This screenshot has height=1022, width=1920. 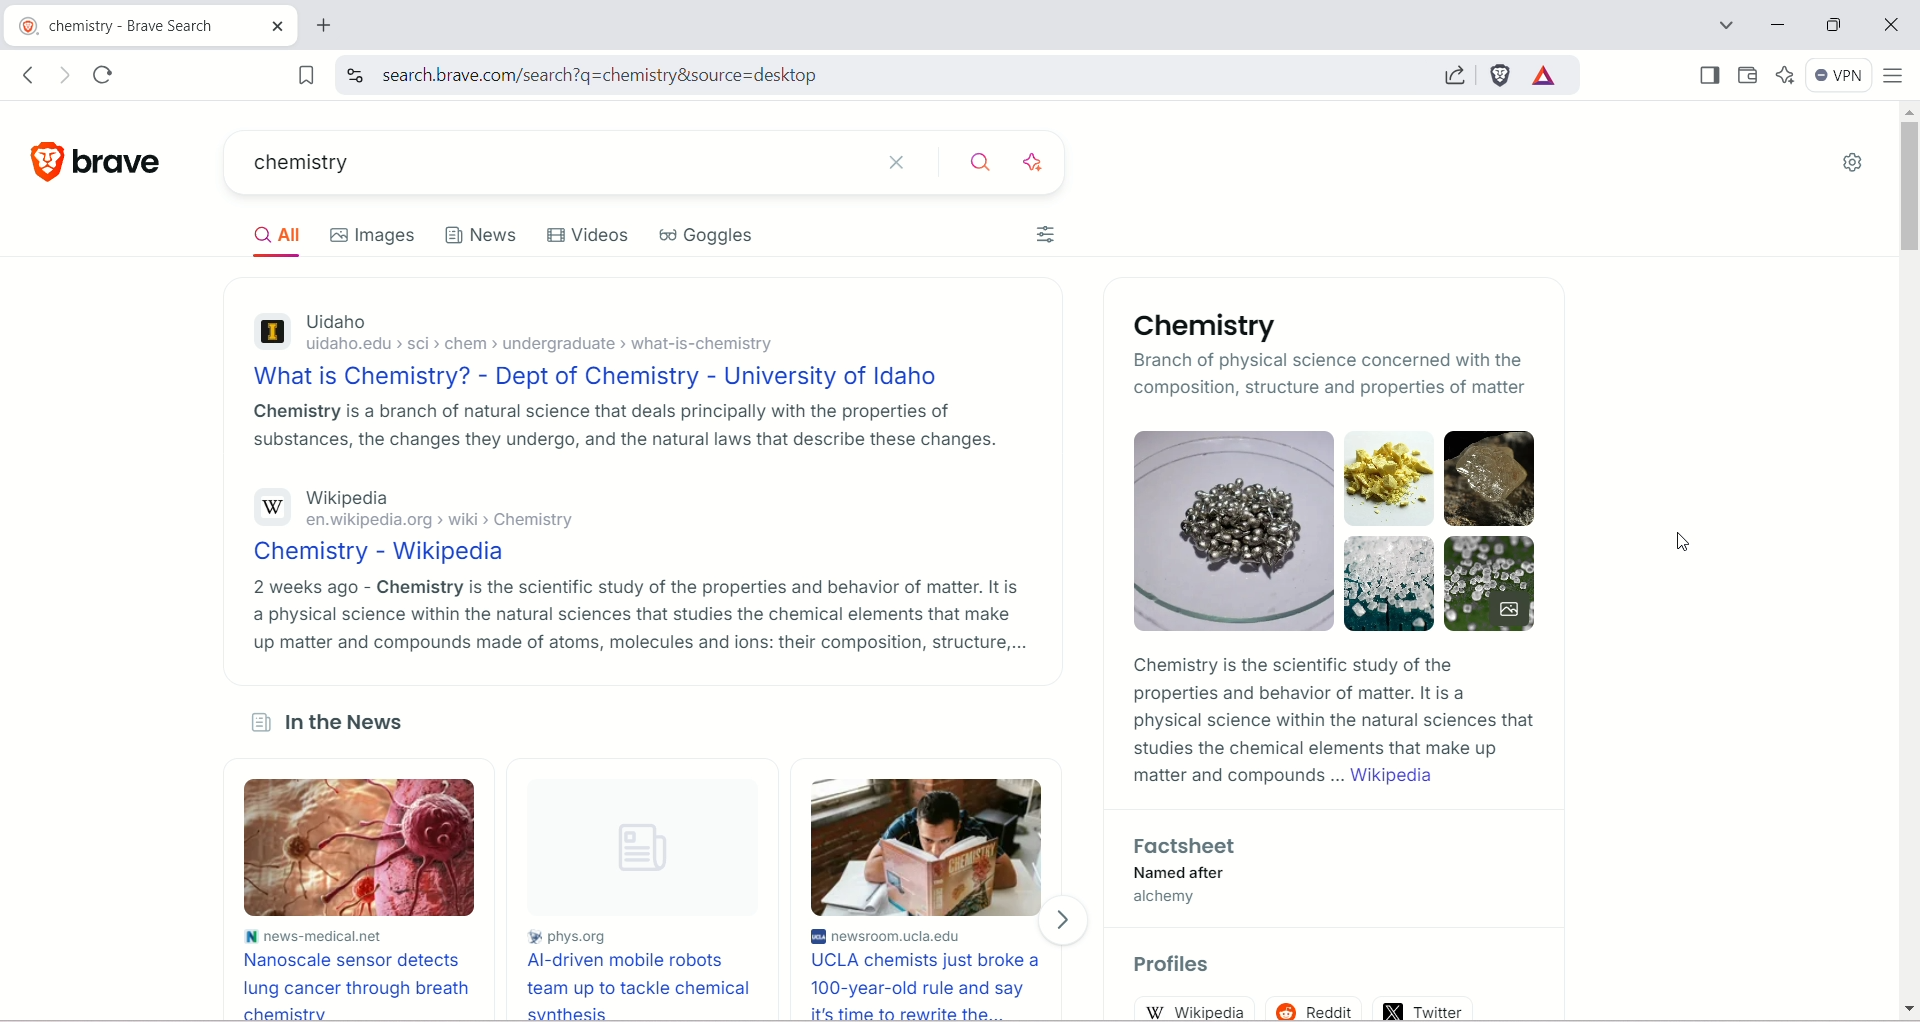 What do you see at coordinates (899, 936) in the screenshot?
I see `newsroom.ucla.edu` at bounding box center [899, 936].